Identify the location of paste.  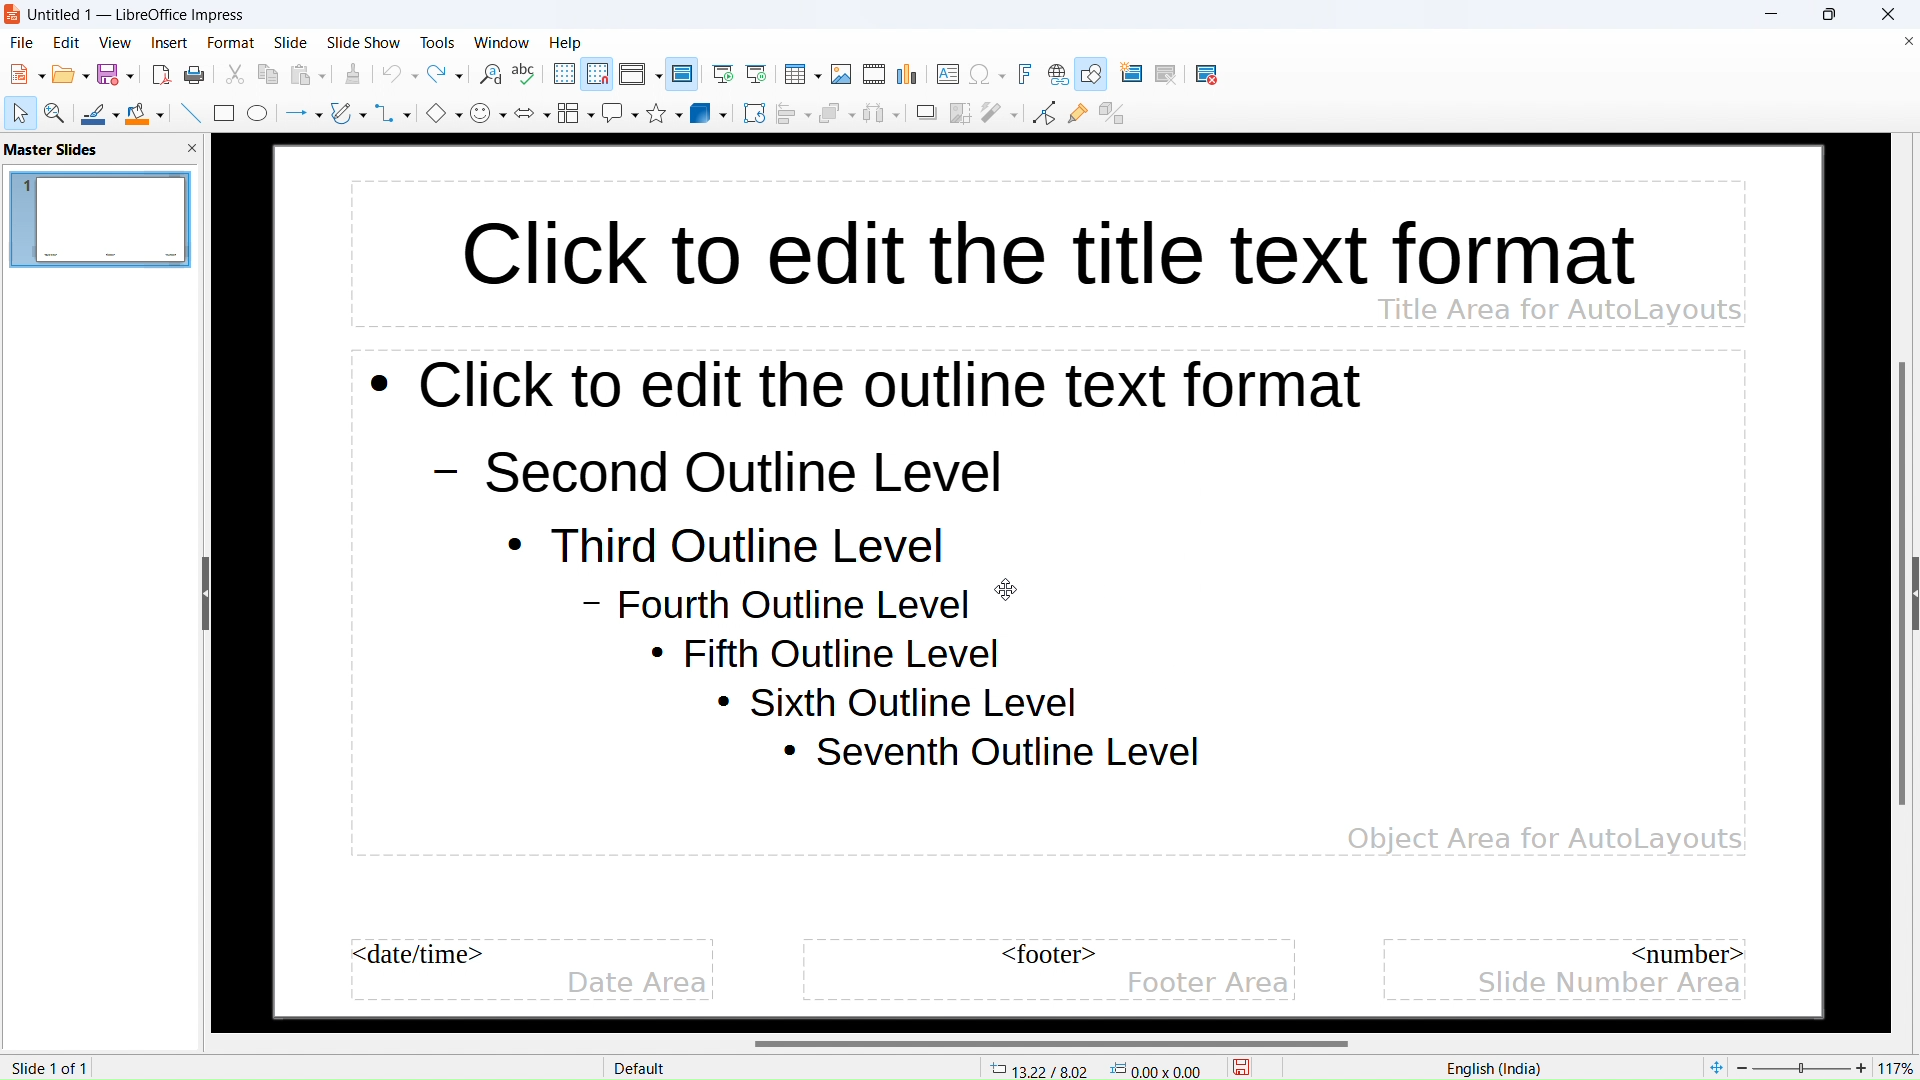
(307, 75).